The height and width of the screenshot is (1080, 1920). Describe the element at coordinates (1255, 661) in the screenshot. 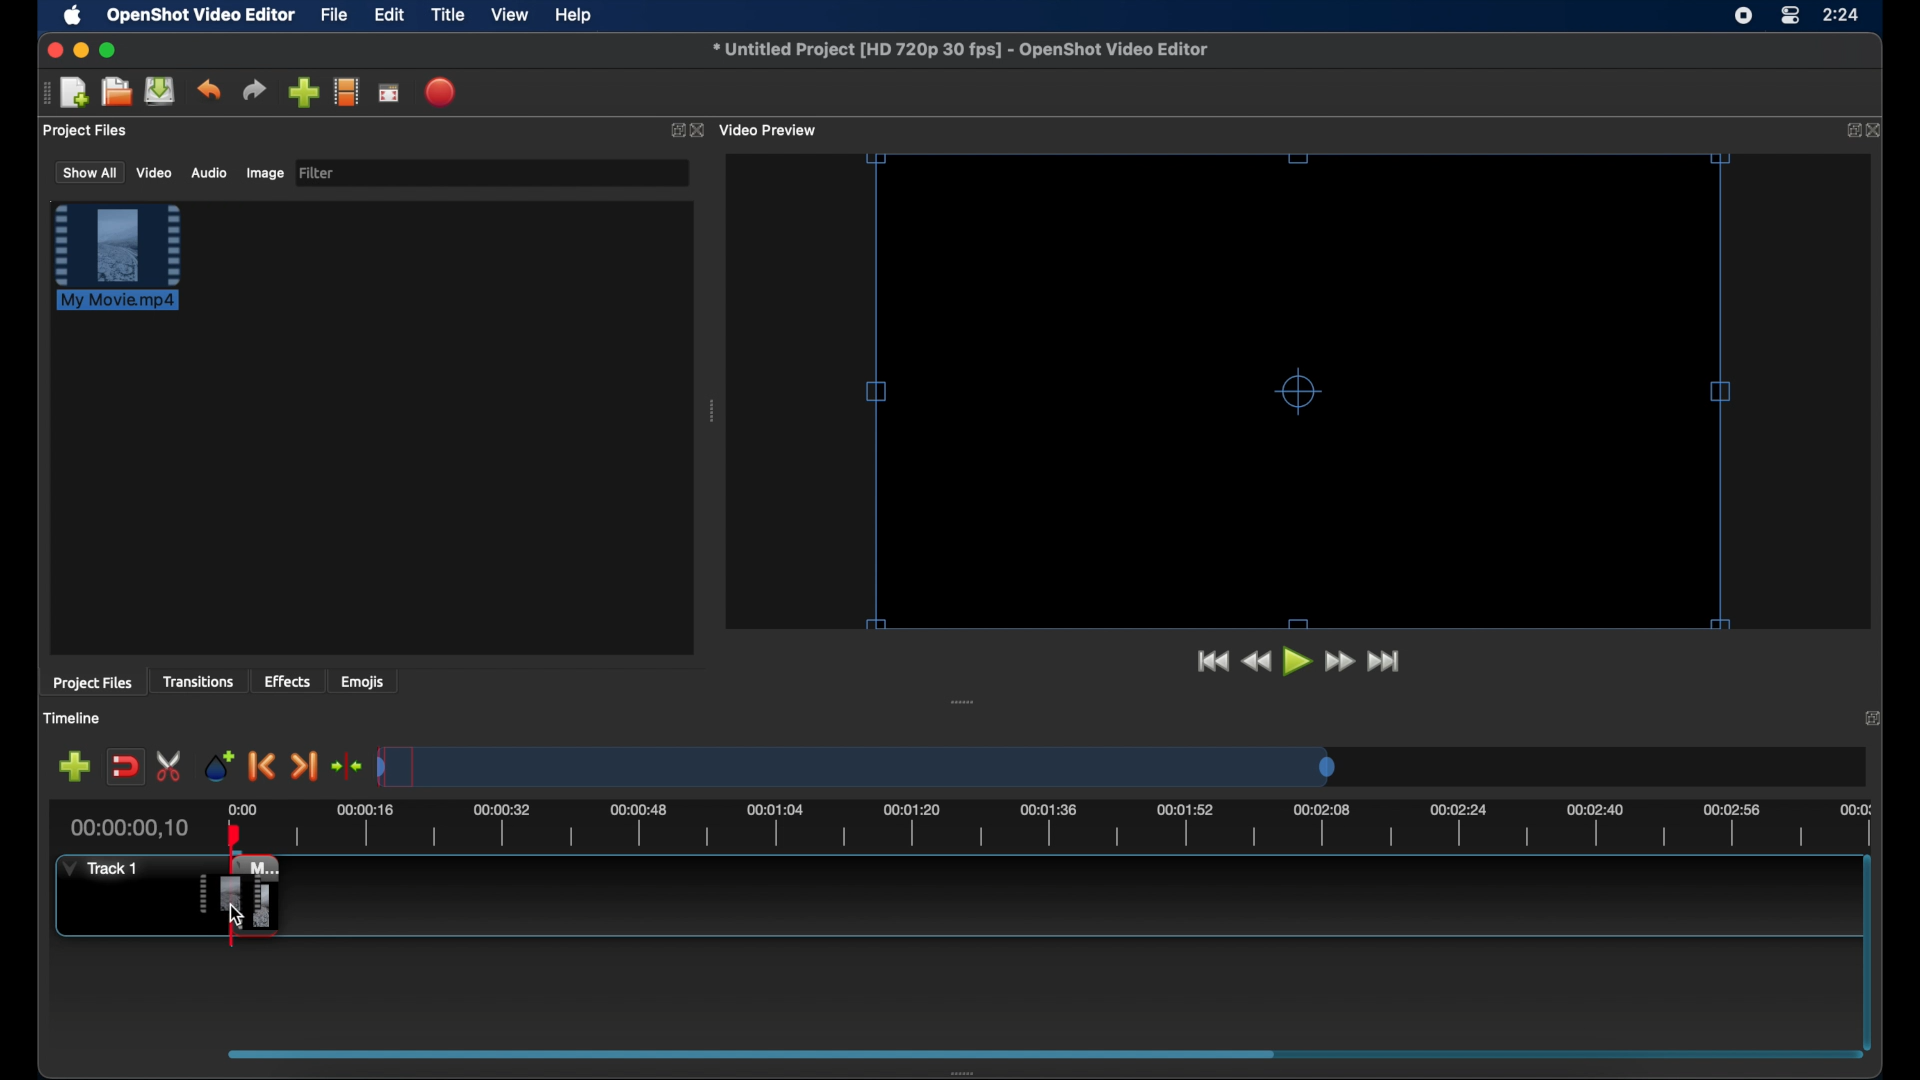

I see `rewind` at that location.